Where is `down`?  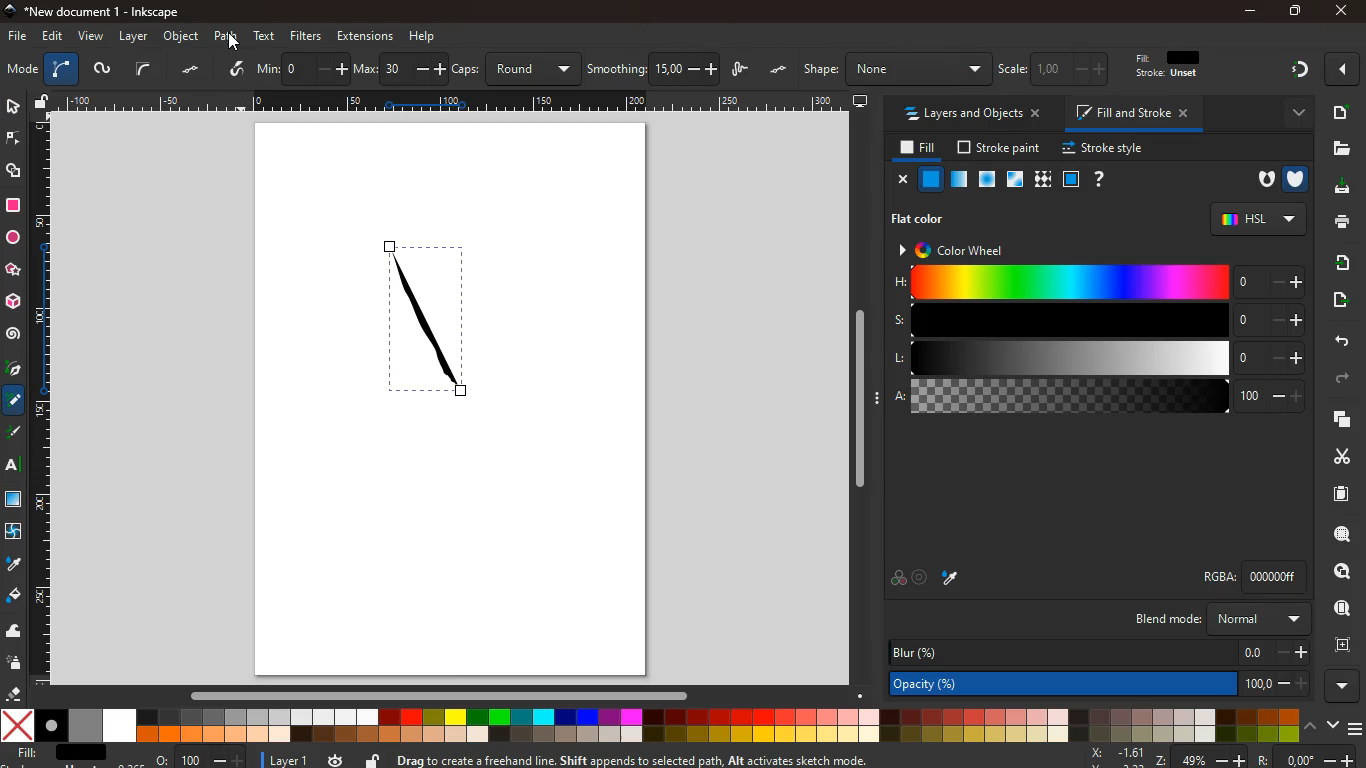 down is located at coordinates (1333, 723).